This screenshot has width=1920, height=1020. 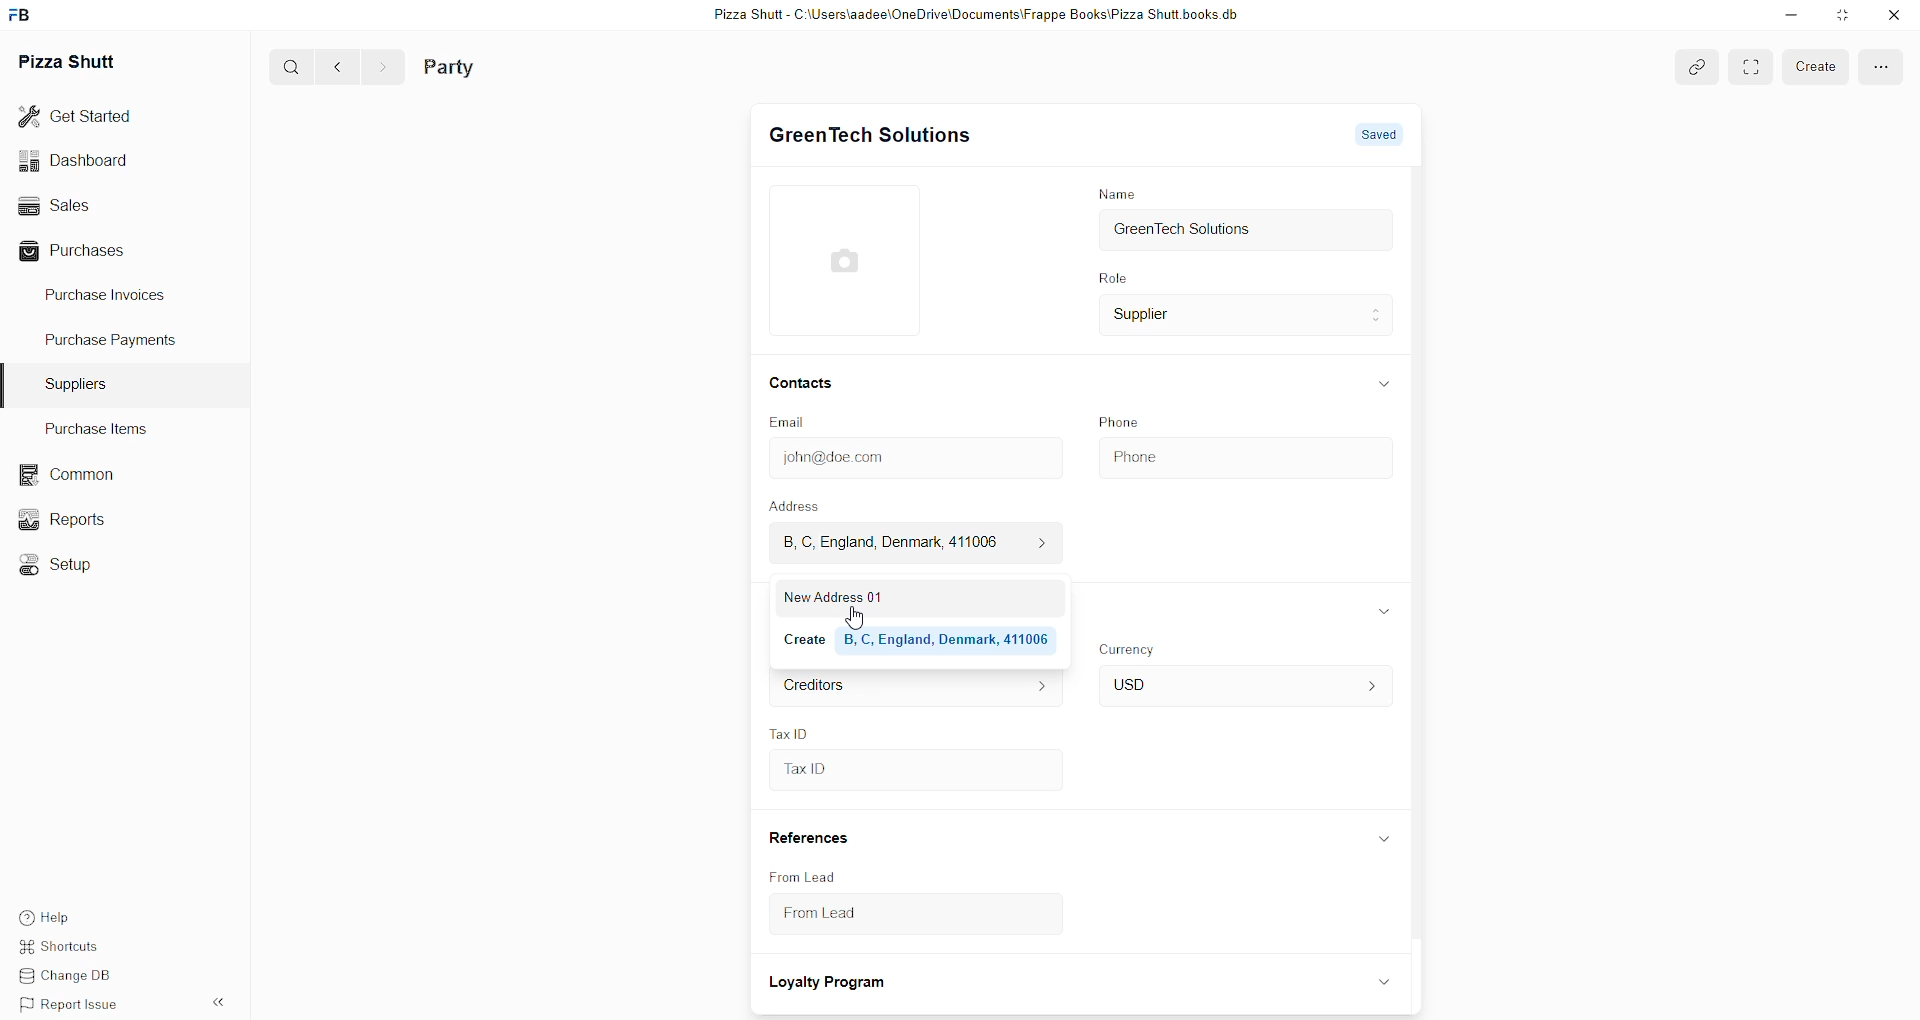 What do you see at coordinates (1122, 421) in the screenshot?
I see `Phone` at bounding box center [1122, 421].